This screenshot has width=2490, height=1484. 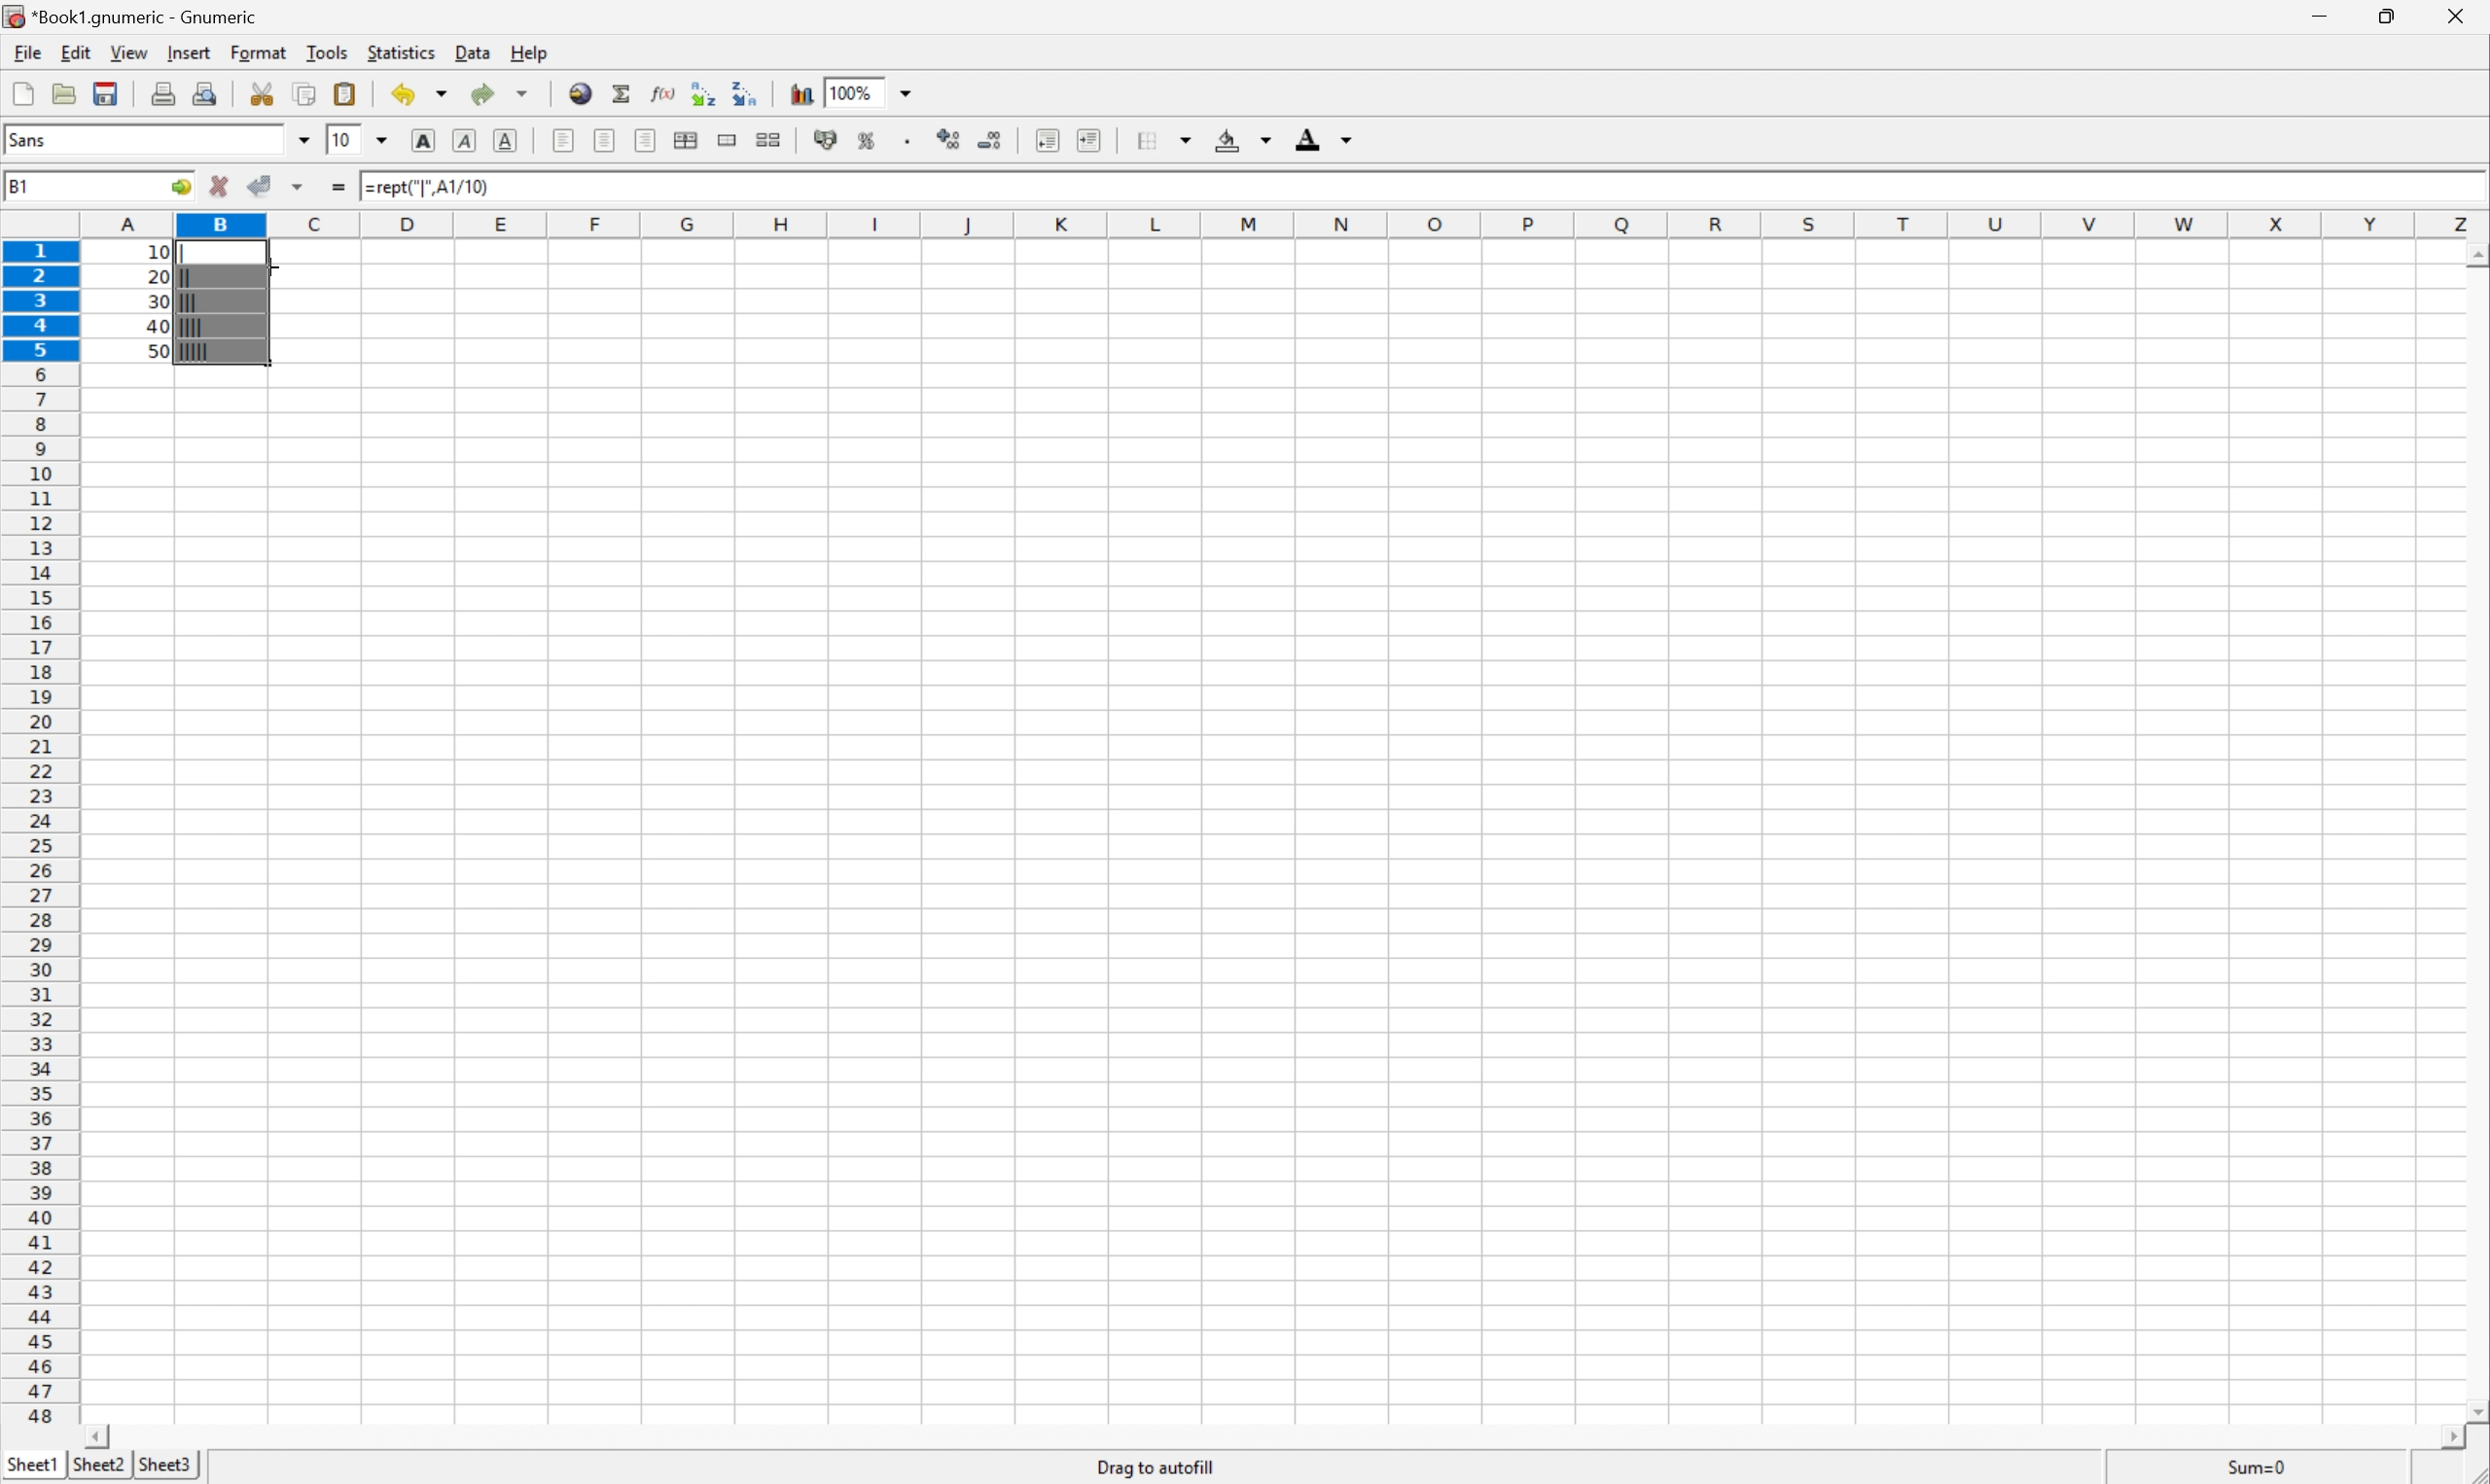 I want to click on Decrease the number of decimals displayed, so click(x=987, y=136).